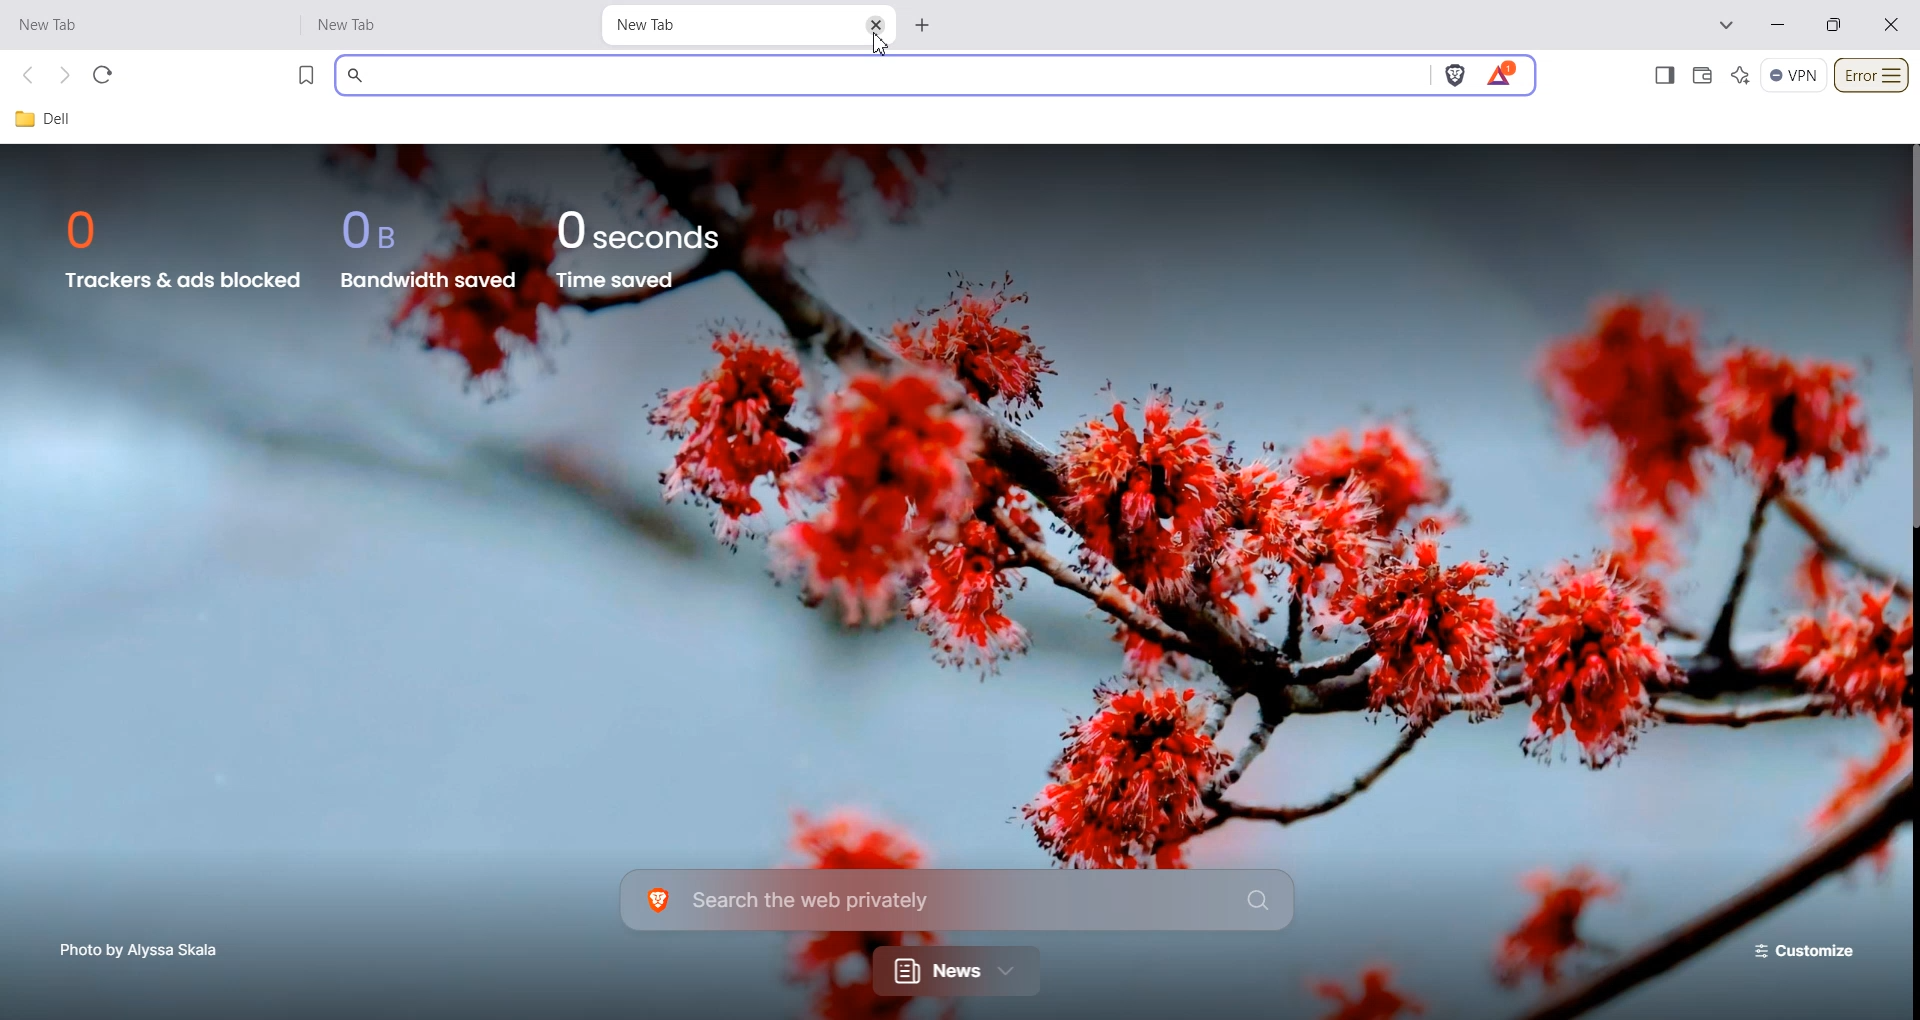  I want to click on Minimize, so click(1777, 26).